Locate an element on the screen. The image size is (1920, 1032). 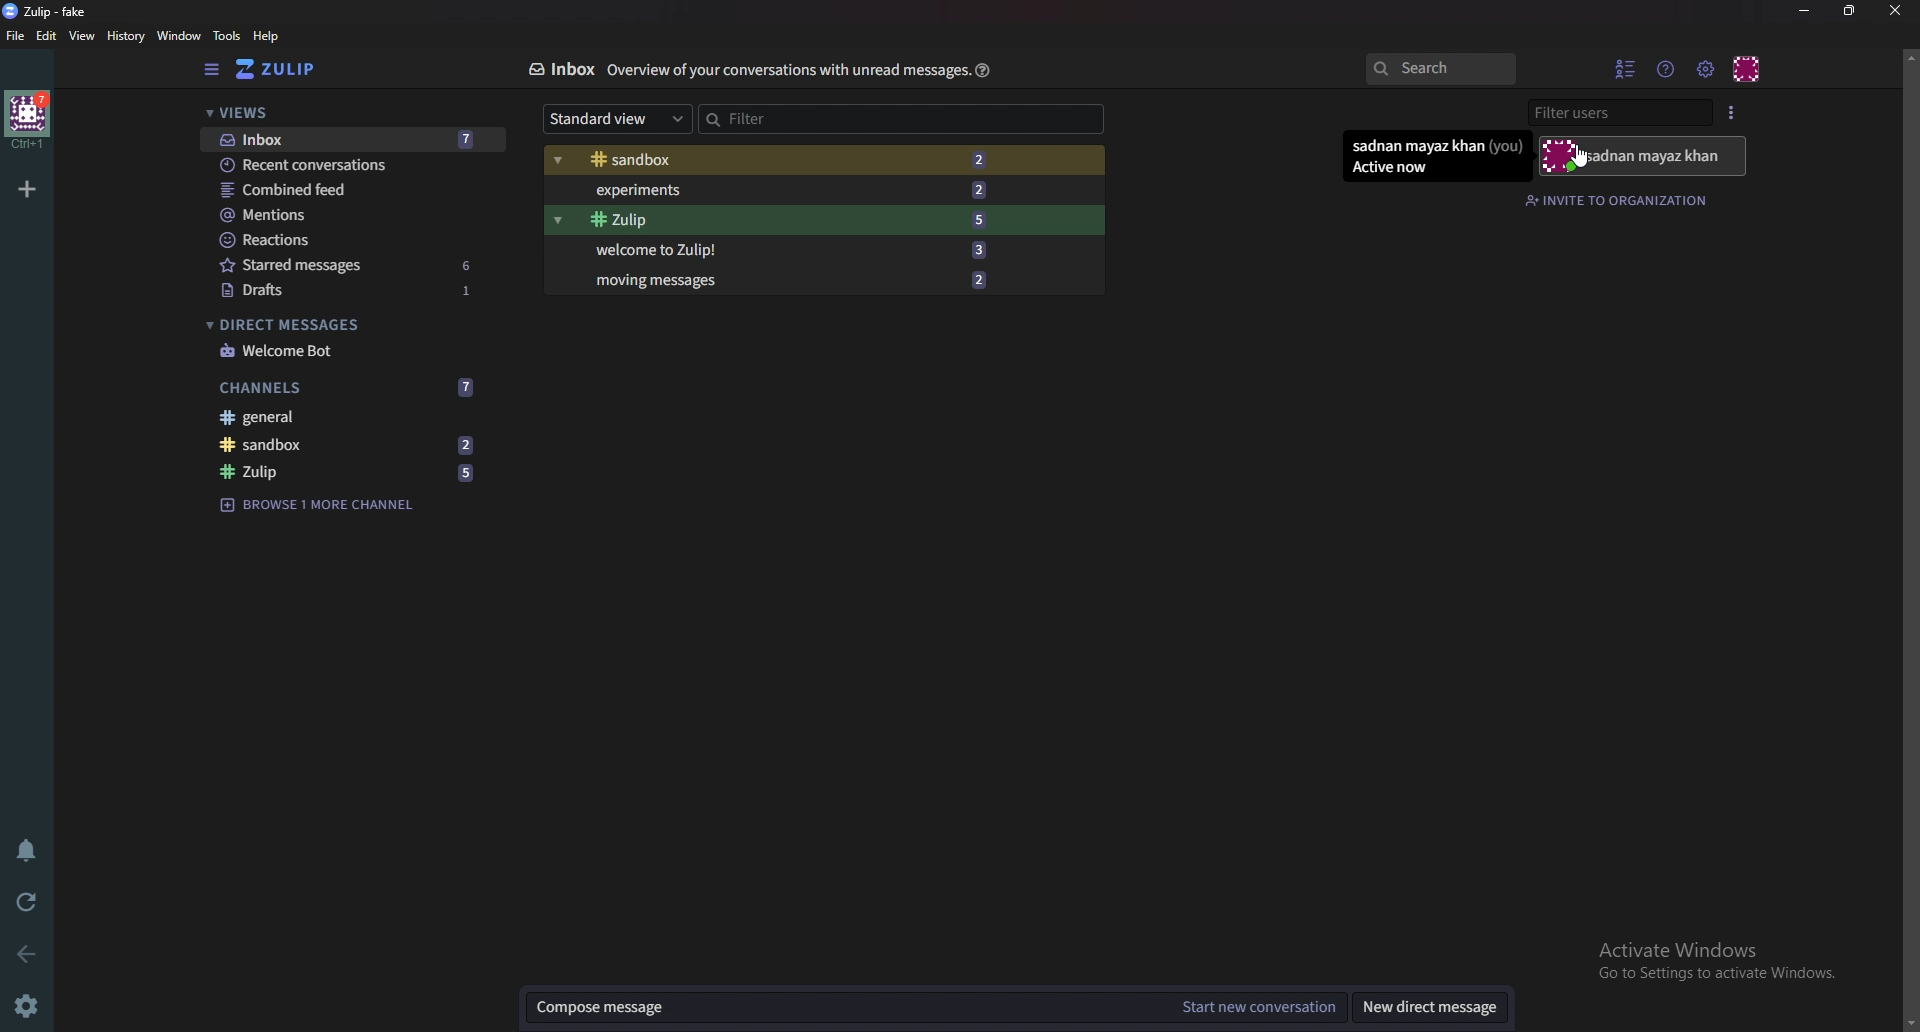
Help menu is located at coordinates (1665, 68).